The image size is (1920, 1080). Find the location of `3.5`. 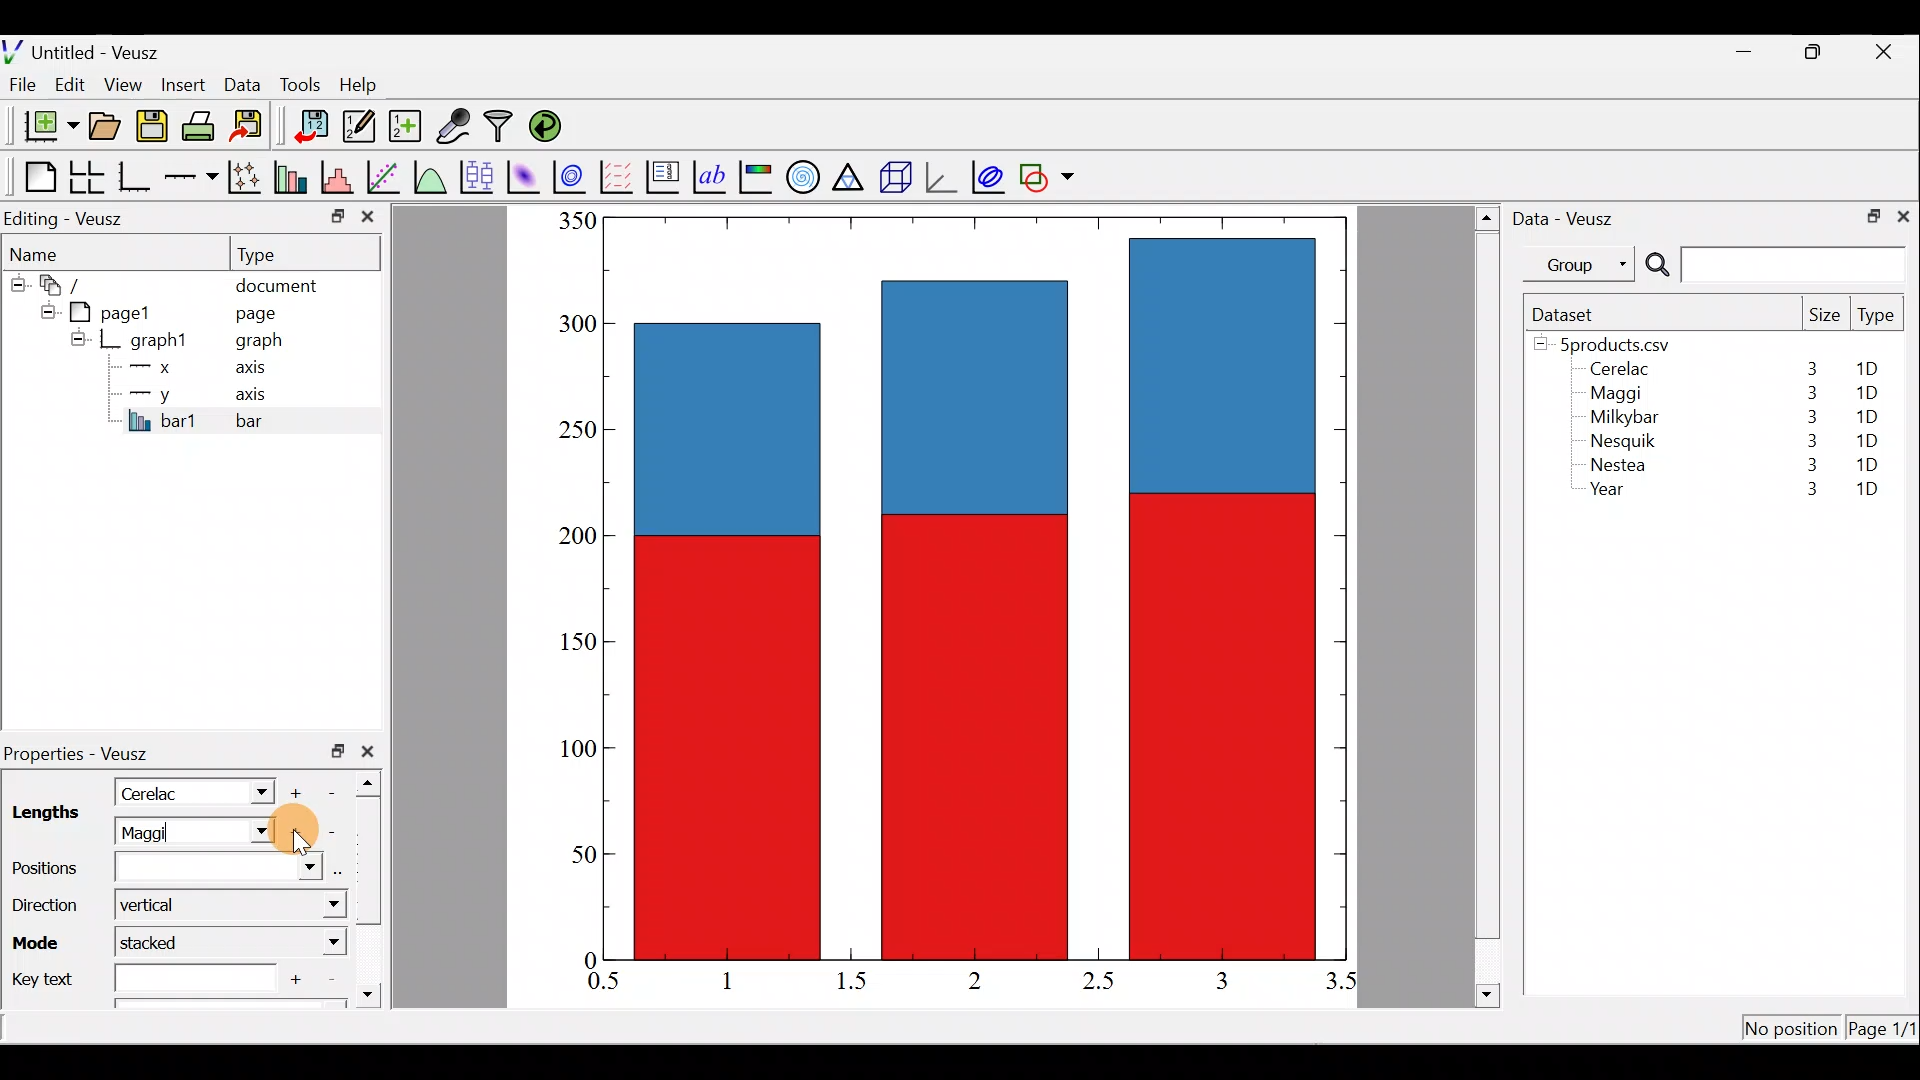

3.5 is located at coordinates (1343, 985).